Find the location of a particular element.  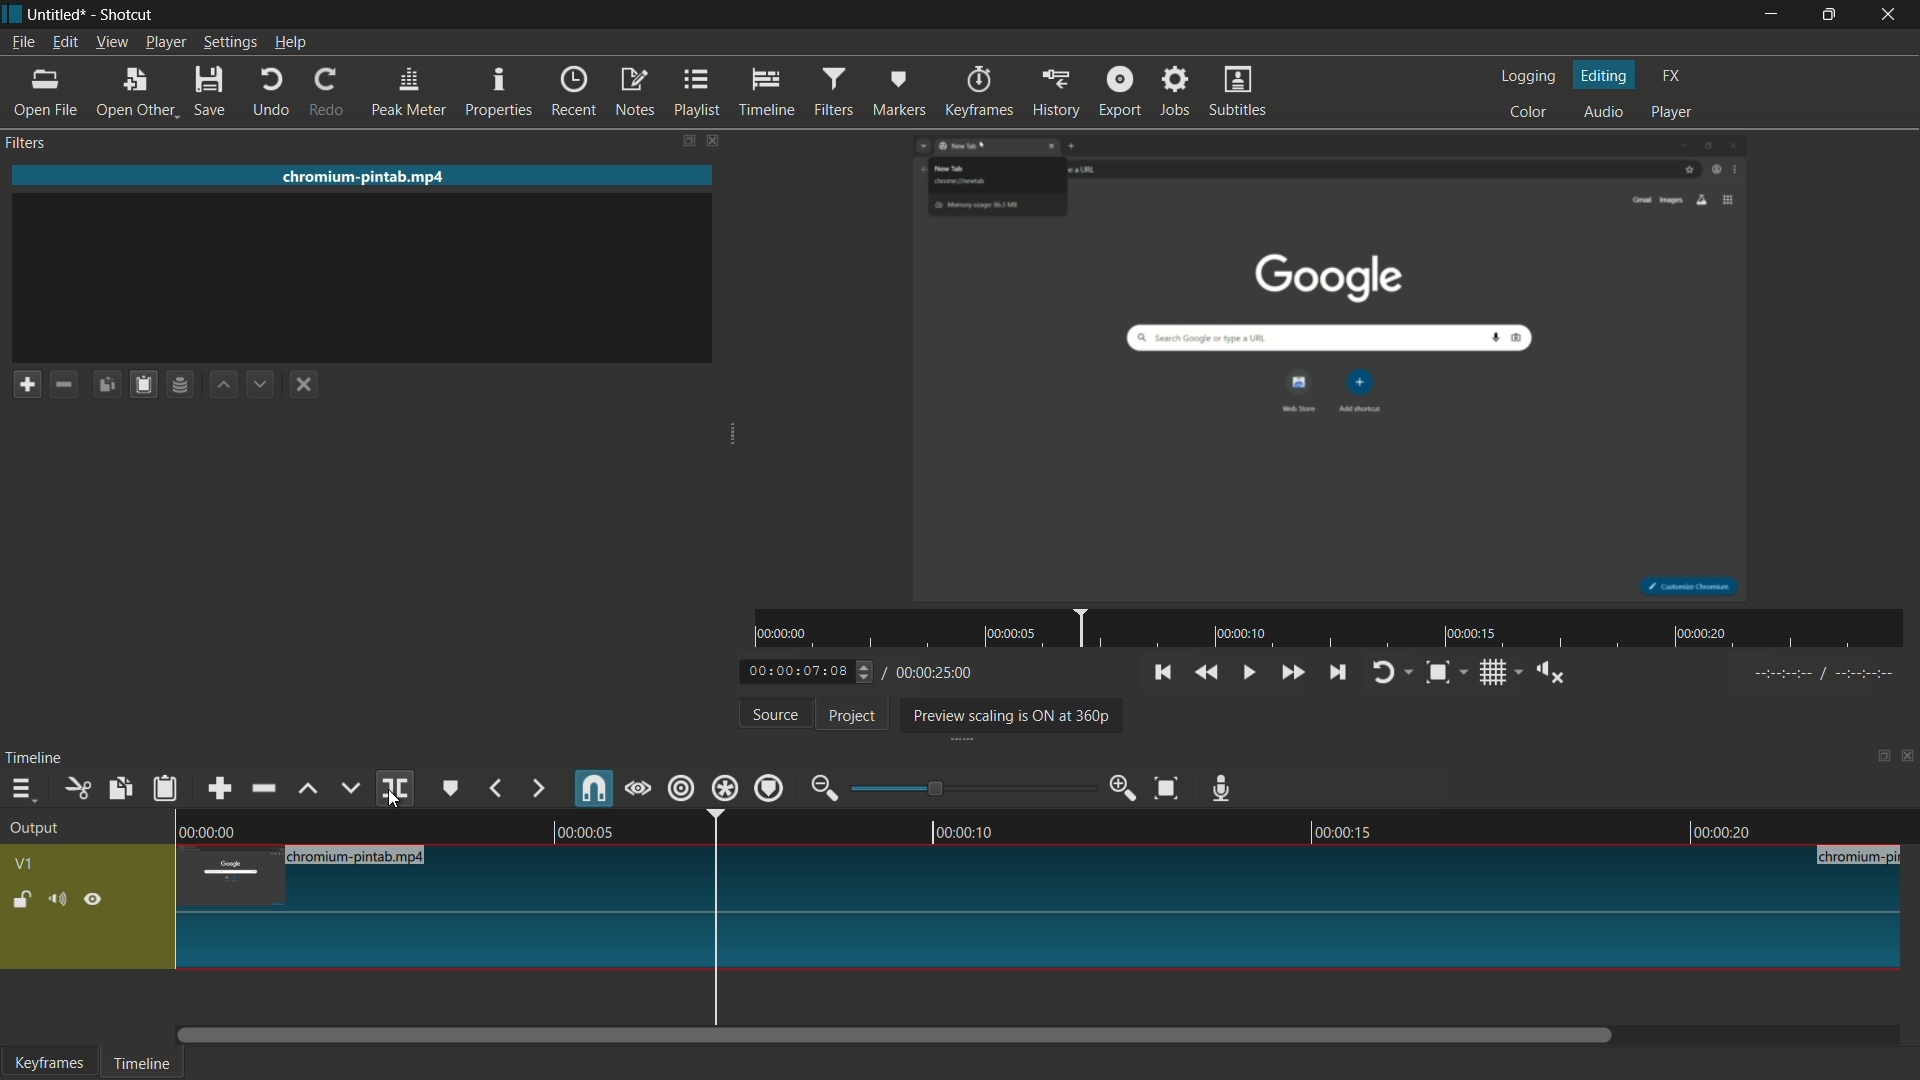

quickly play backward is located at coordinates (1205, 671).